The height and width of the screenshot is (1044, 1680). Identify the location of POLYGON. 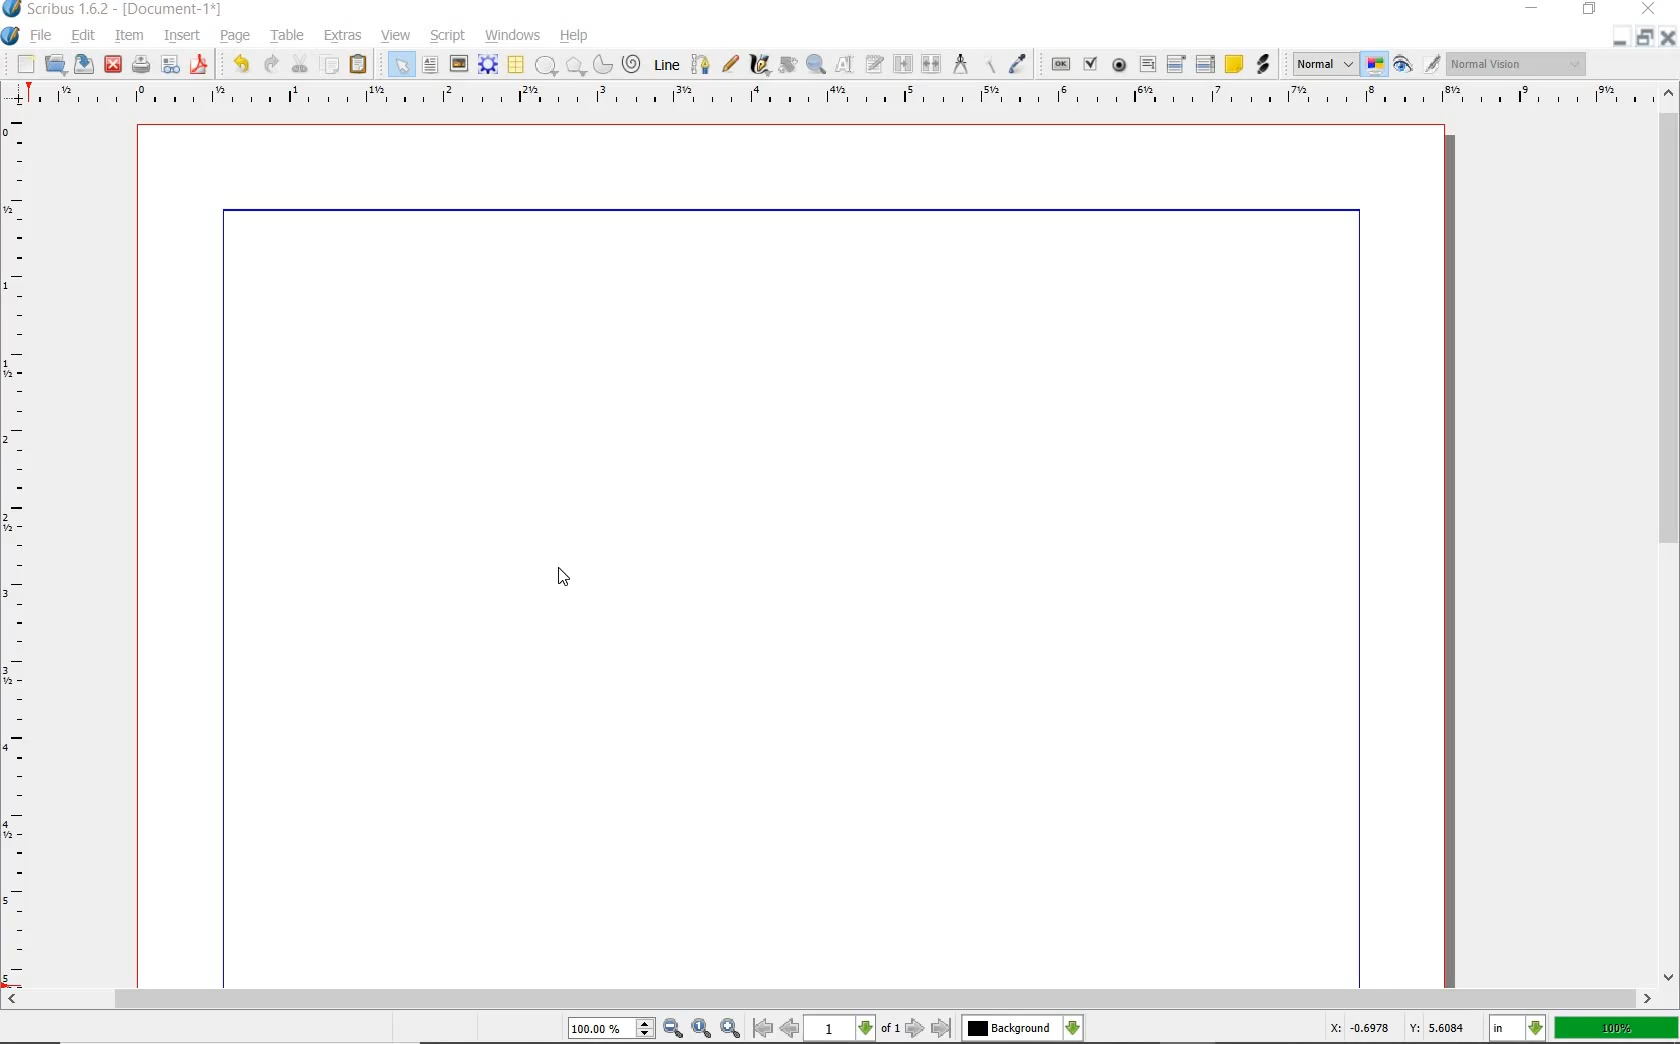
(575, 66).